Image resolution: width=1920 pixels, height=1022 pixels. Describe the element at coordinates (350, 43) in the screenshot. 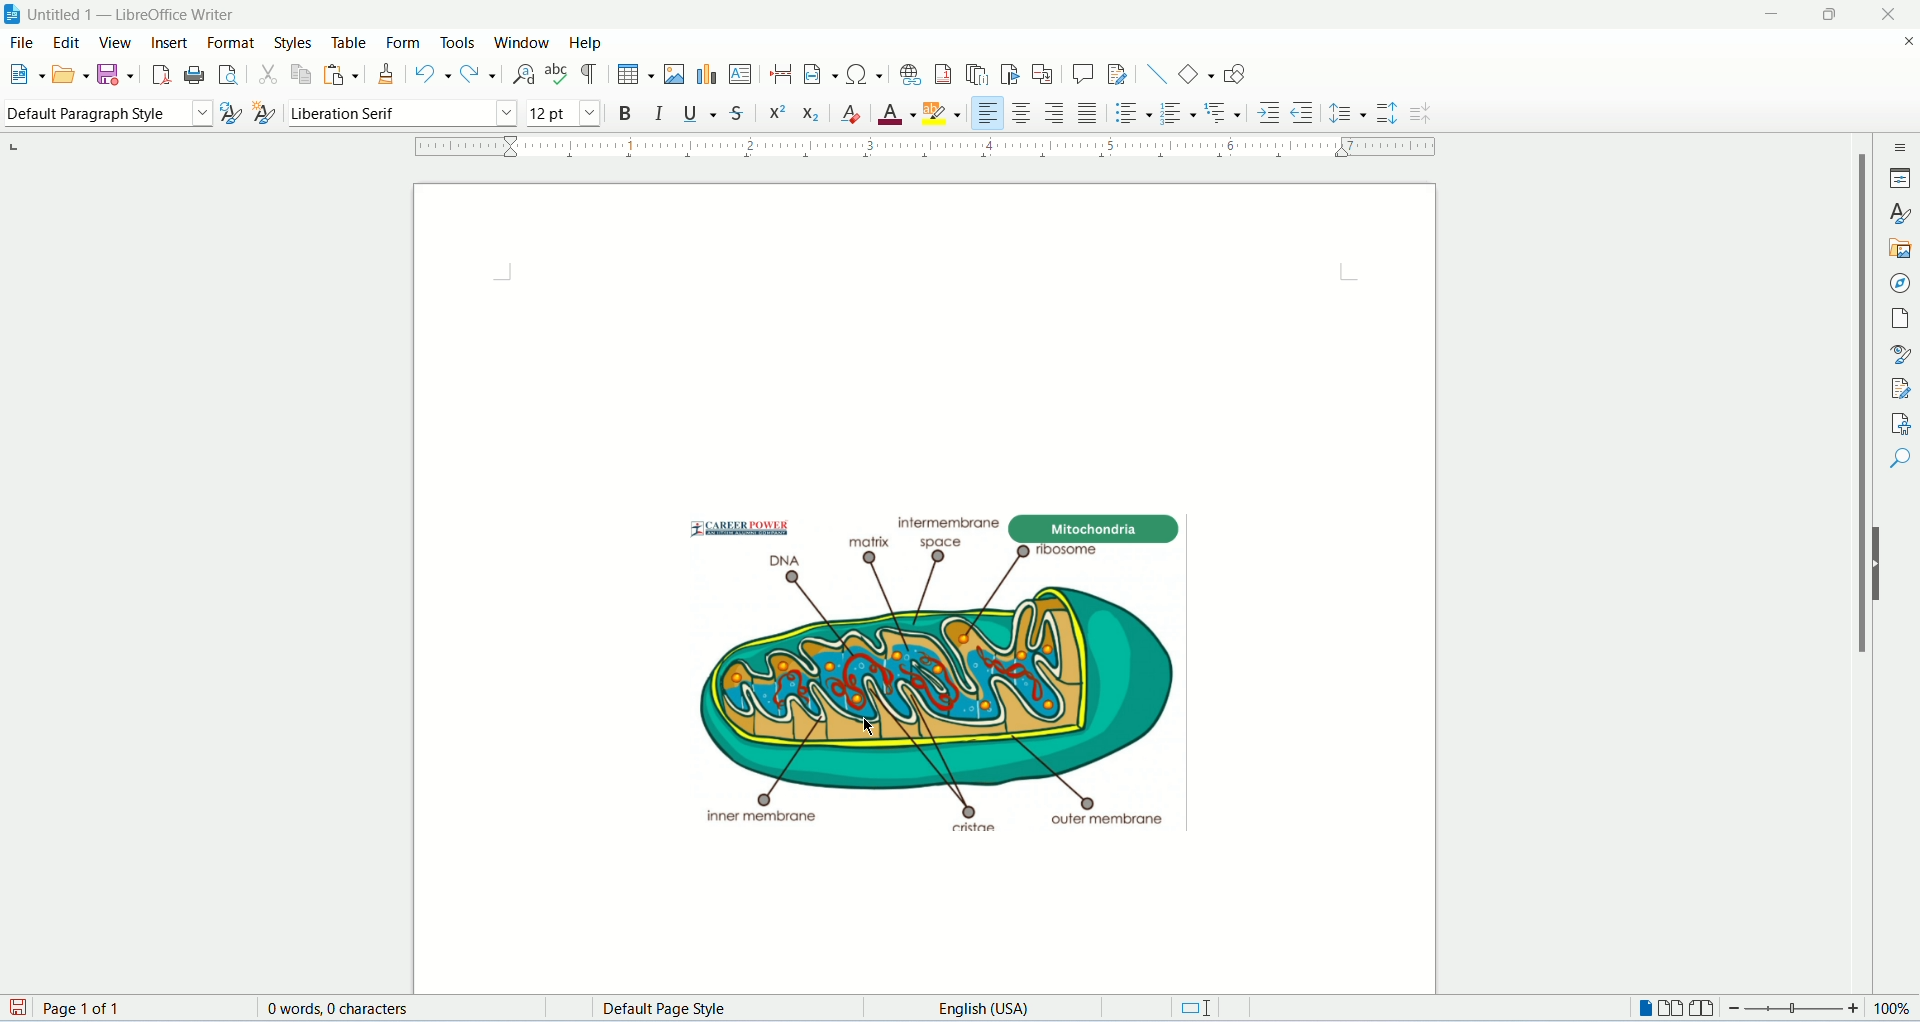

I see `table` at that location.